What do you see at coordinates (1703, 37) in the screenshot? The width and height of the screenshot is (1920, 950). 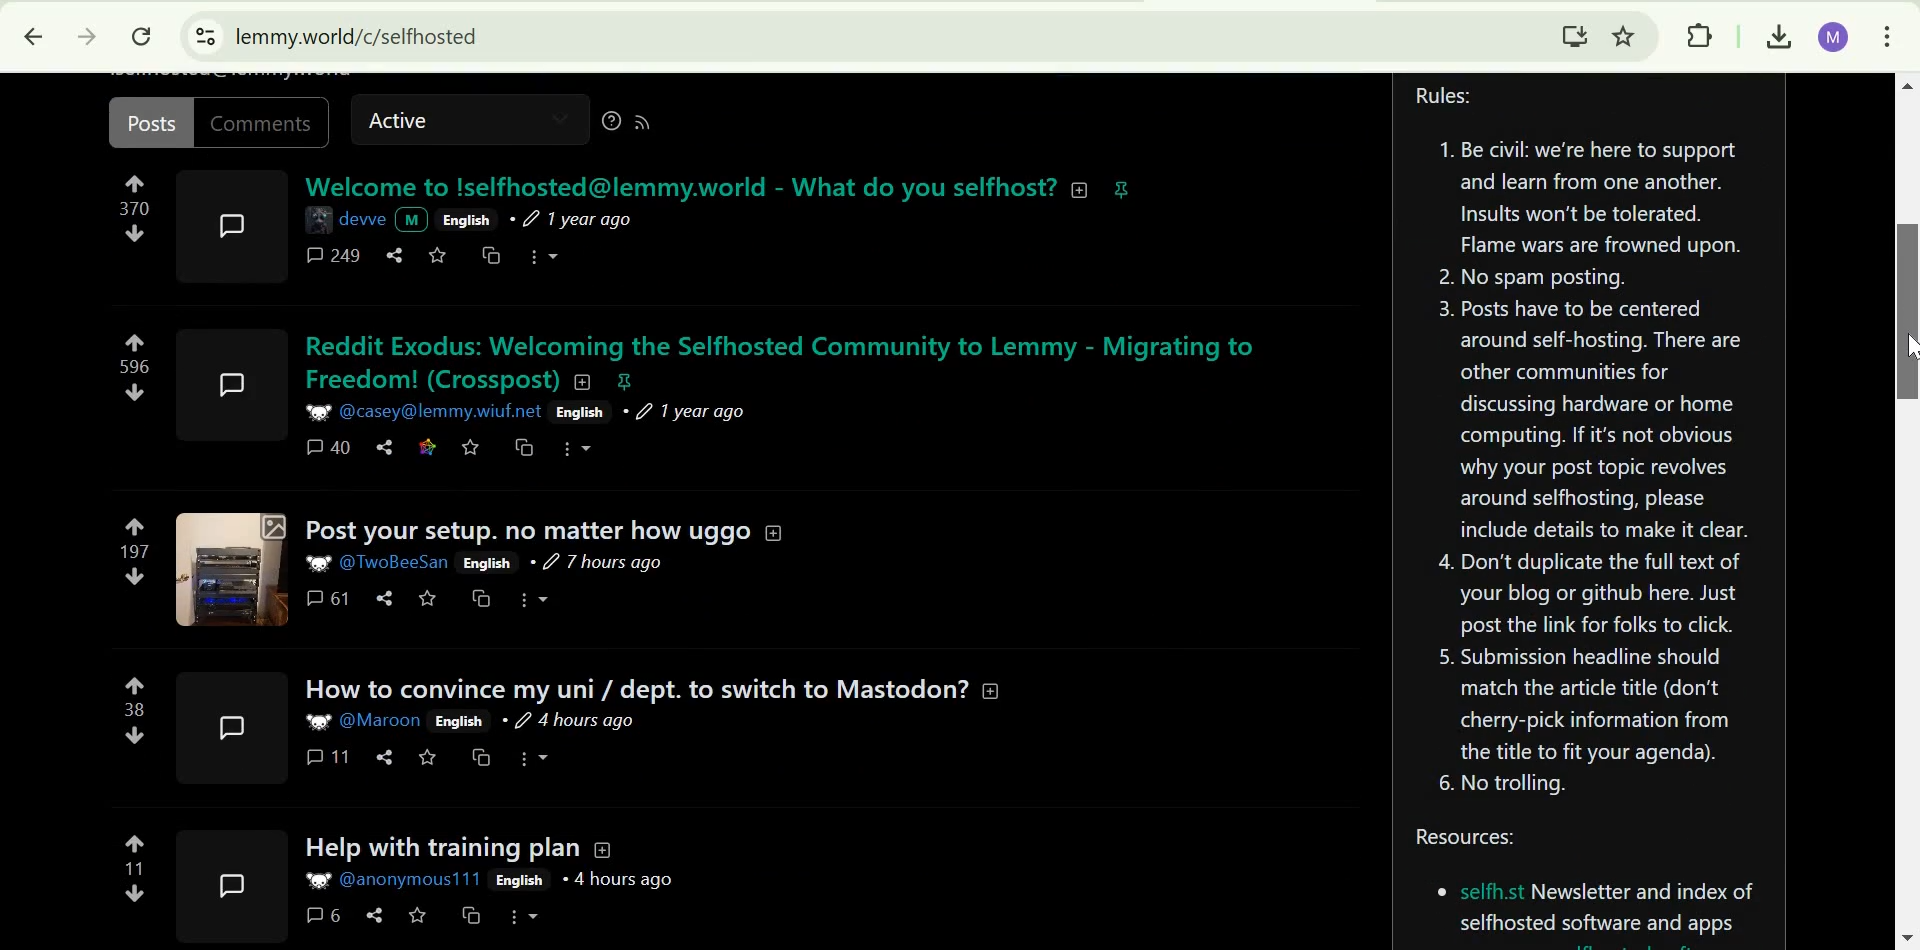 I see `extensions` at bounding box center [1703, 37].